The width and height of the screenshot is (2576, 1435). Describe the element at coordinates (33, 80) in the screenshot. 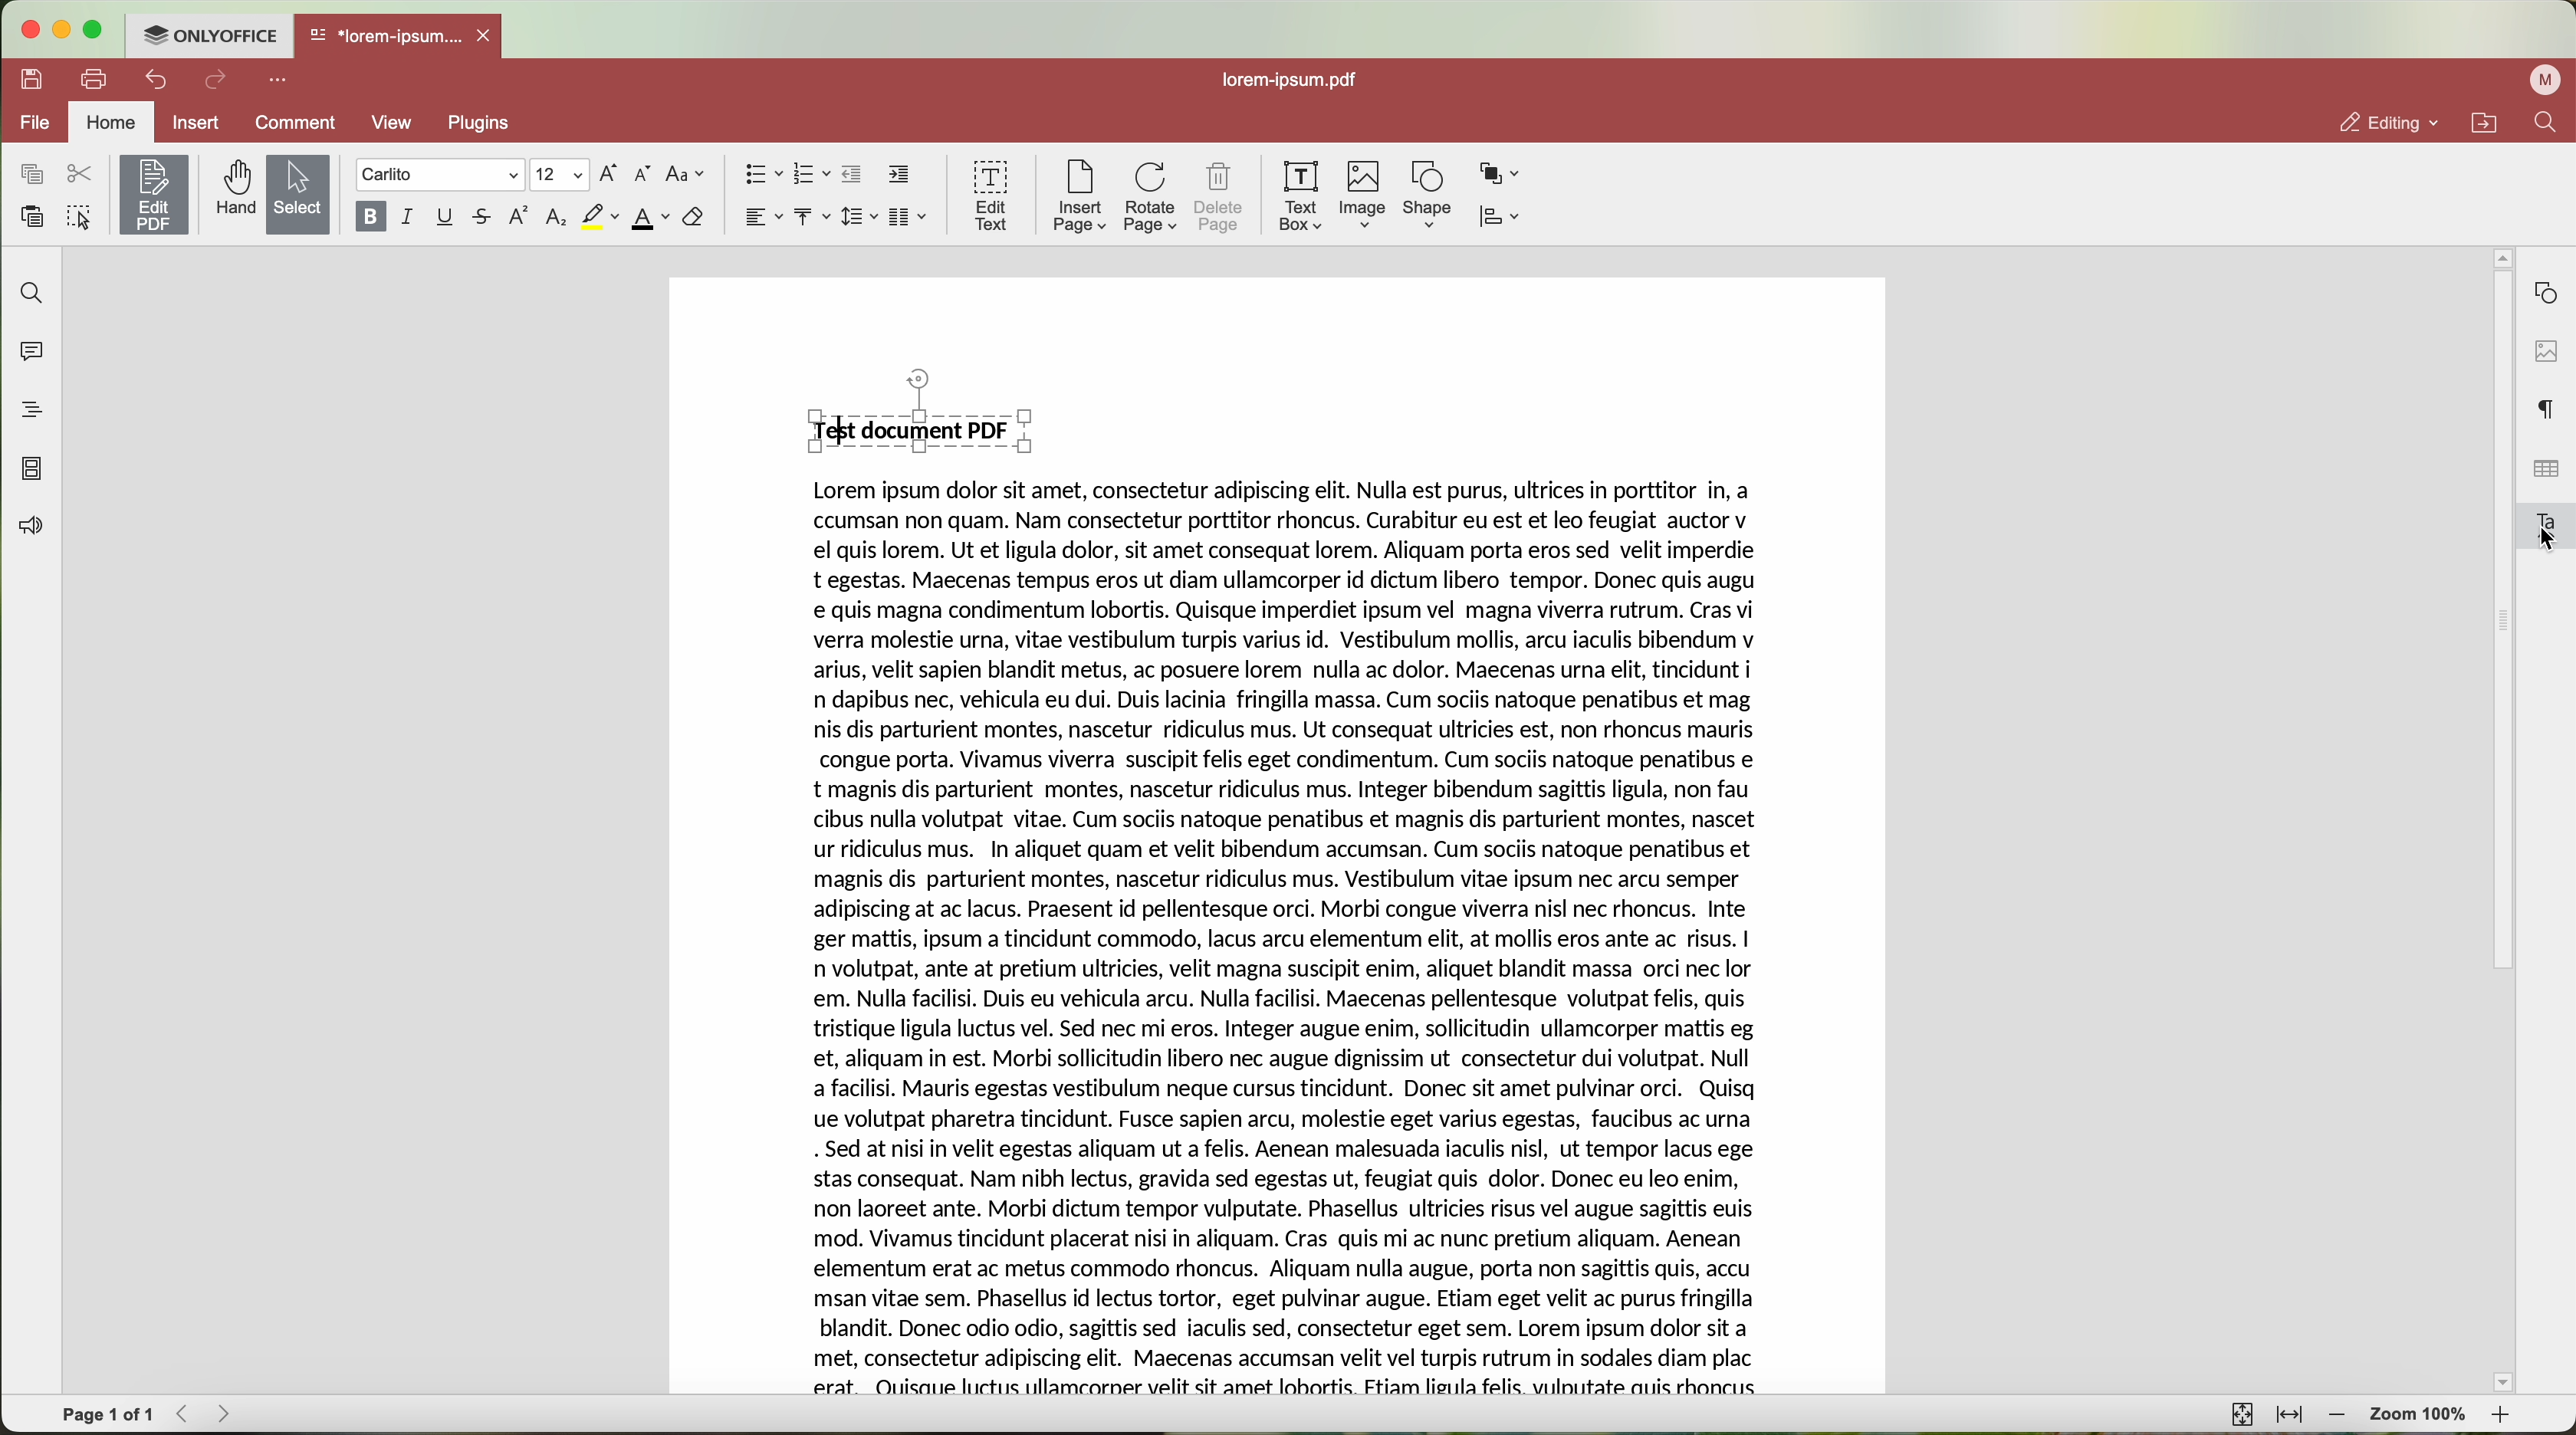

I see `save` at that location.